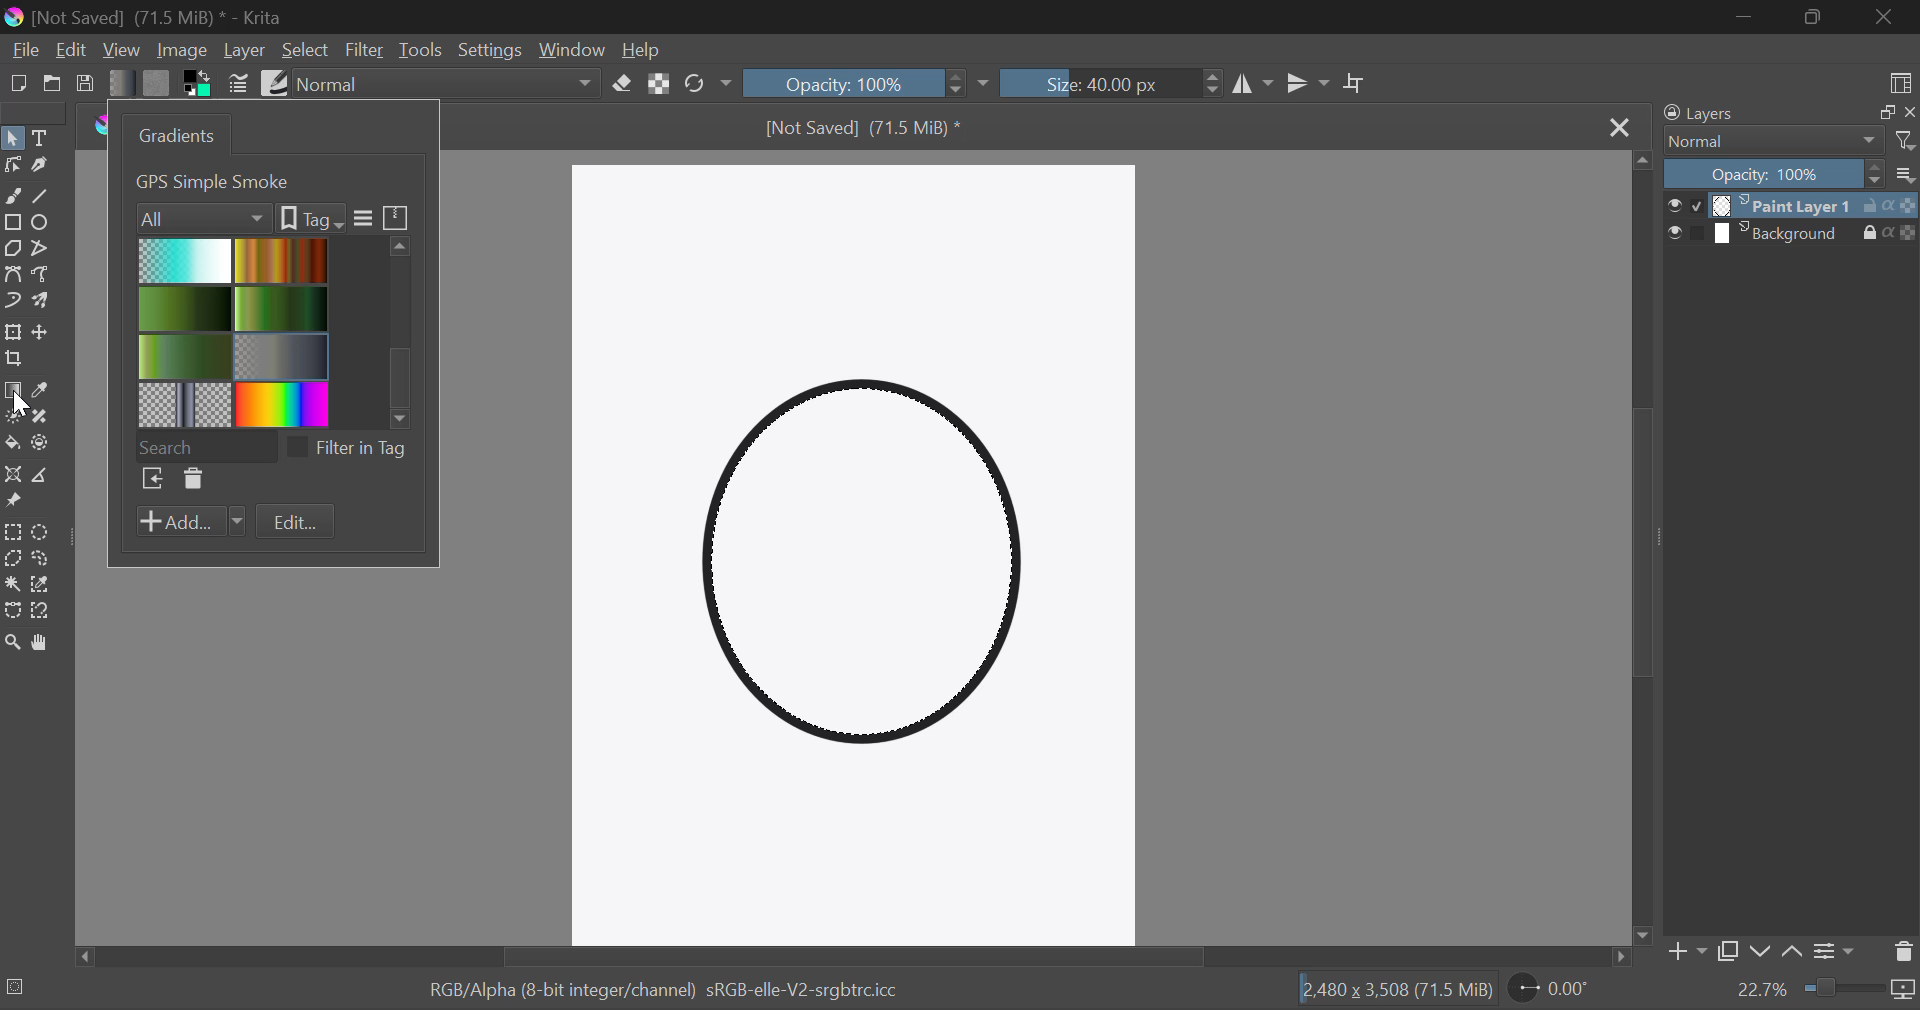  Describe the element at coordinates (47, 613) in the screenshot. I see `Magnetic Curve Selection` at that location.